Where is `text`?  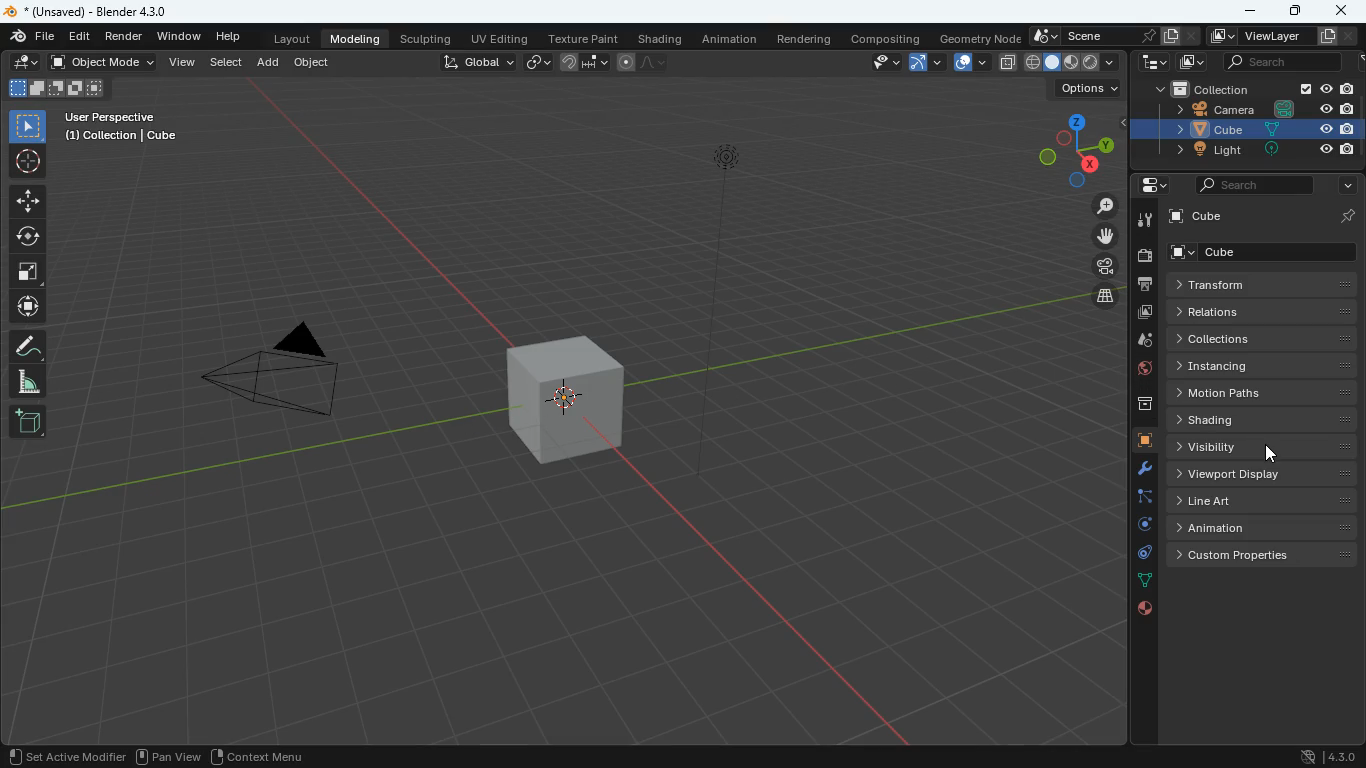
text is located at coordinates (123, 126).